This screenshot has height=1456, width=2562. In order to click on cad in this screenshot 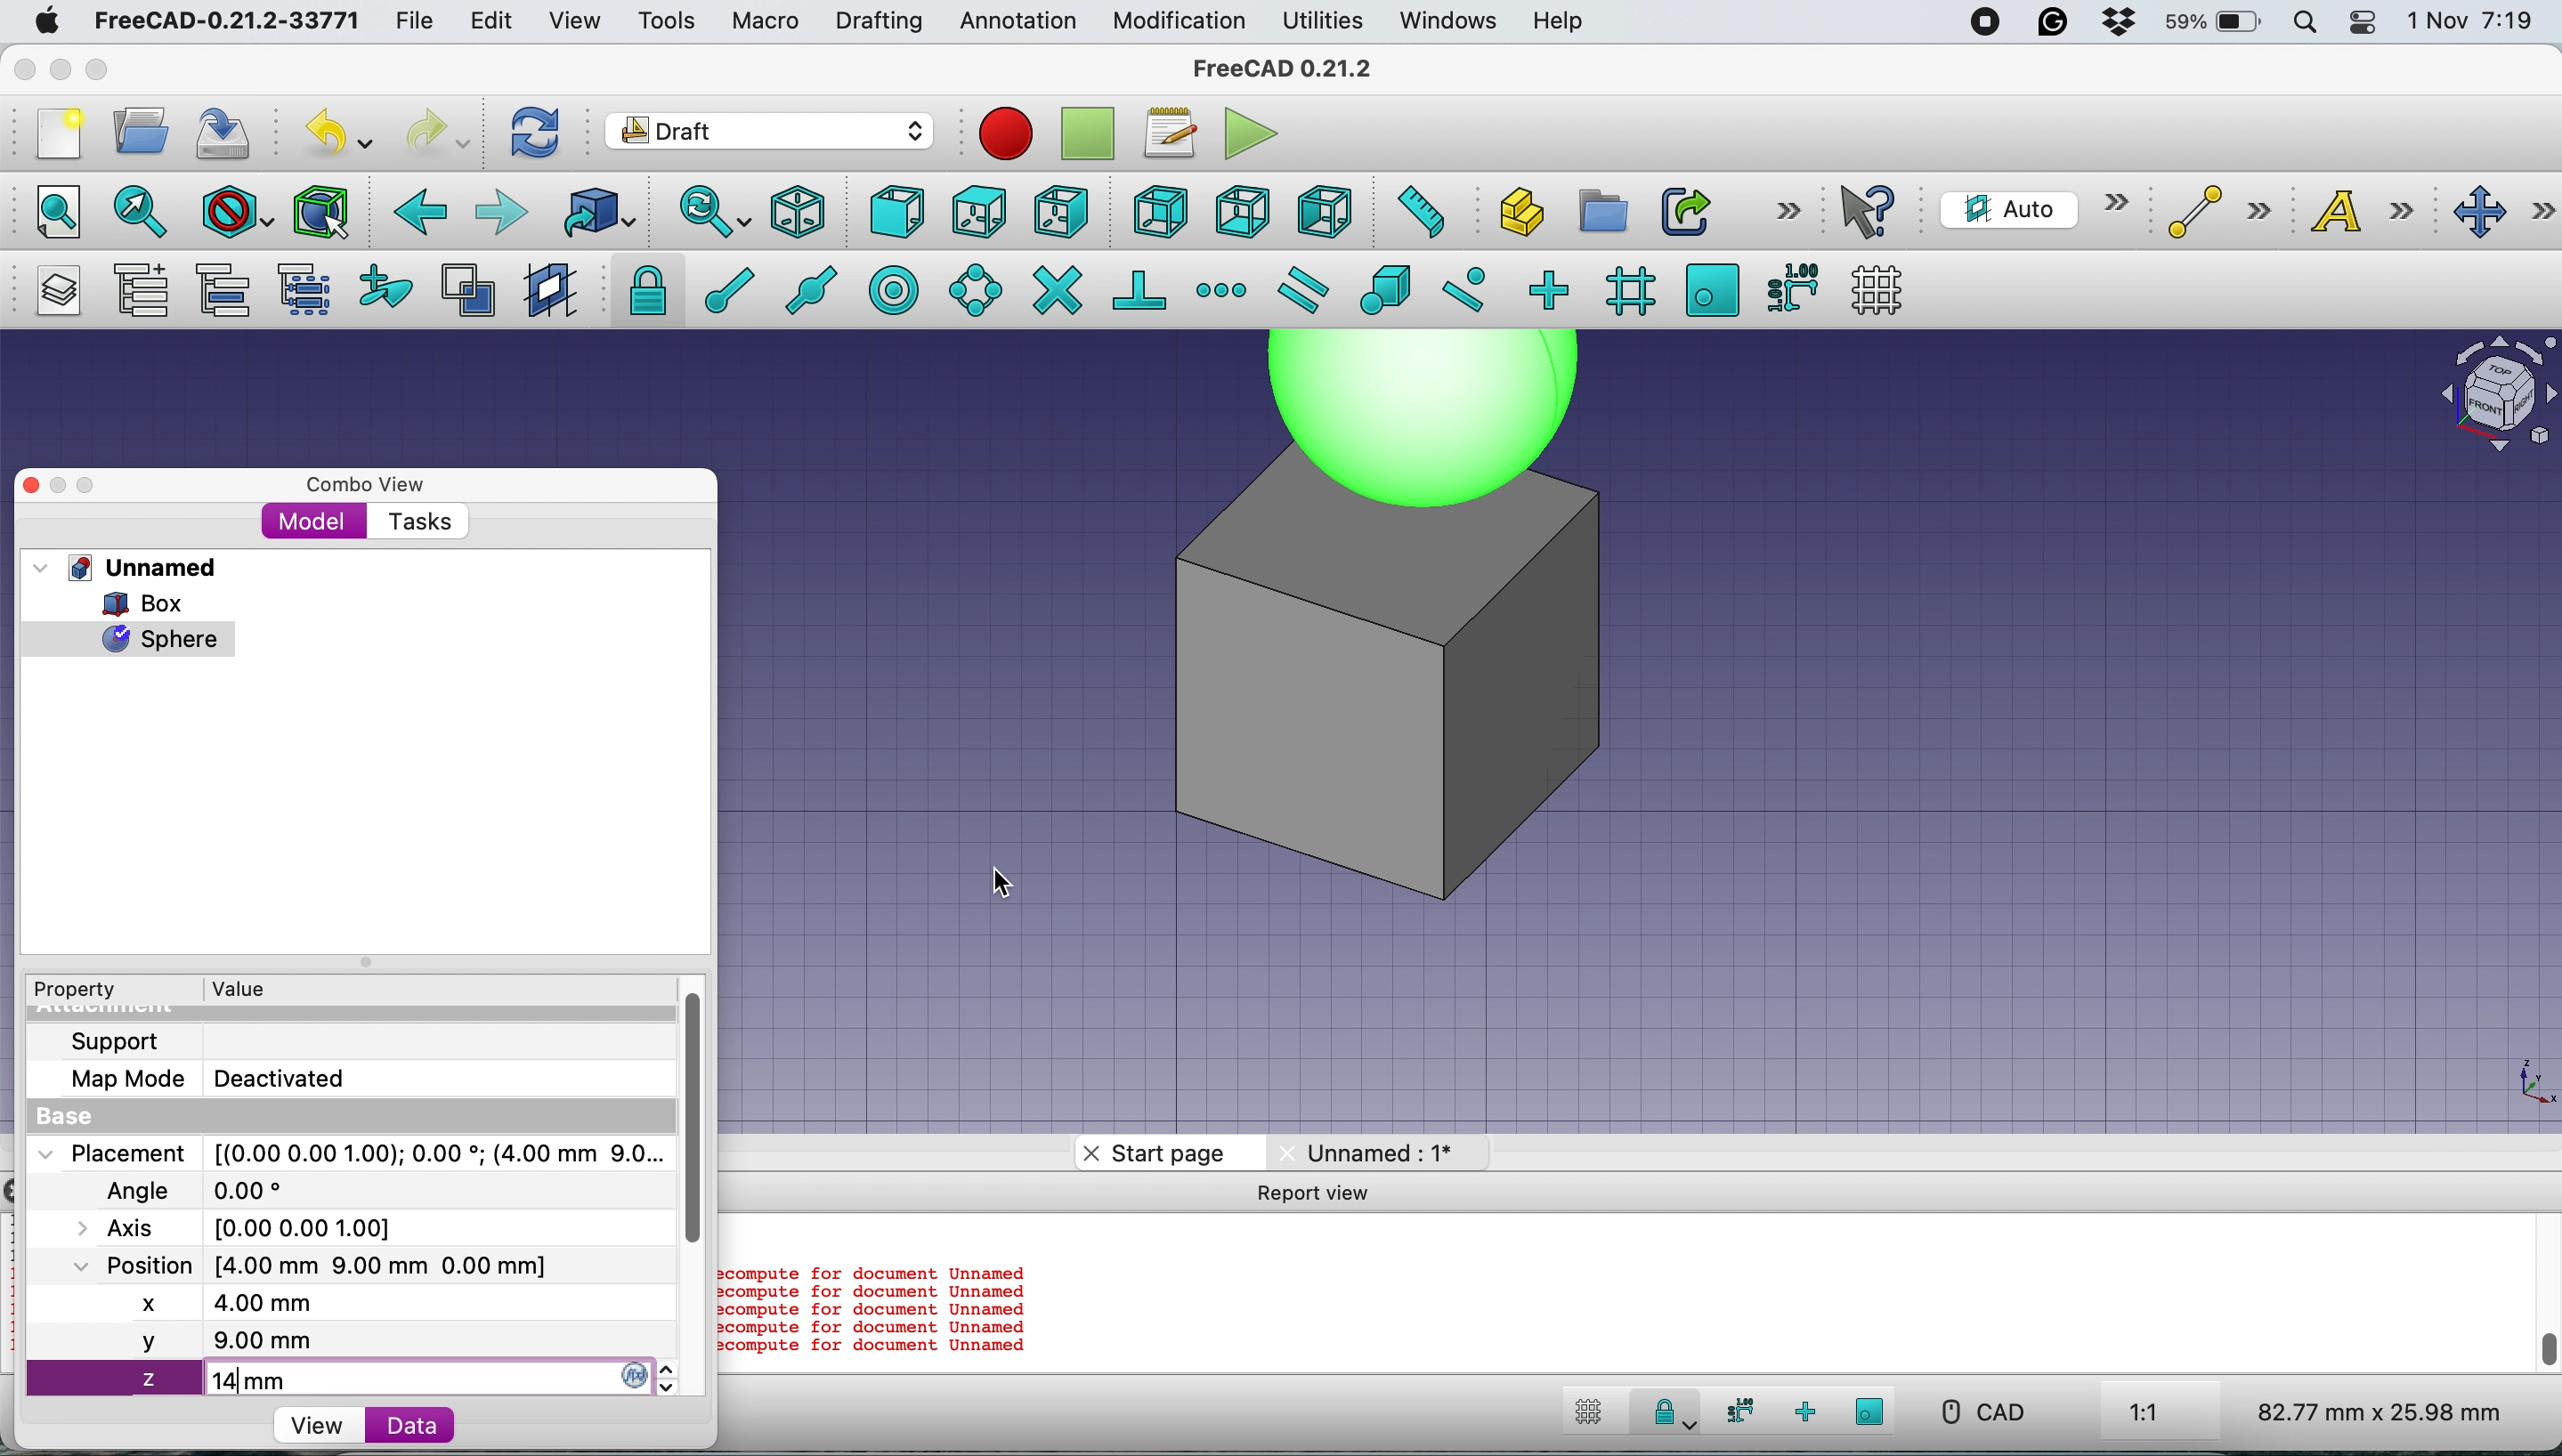, I will do `click(1981, 1412)`.